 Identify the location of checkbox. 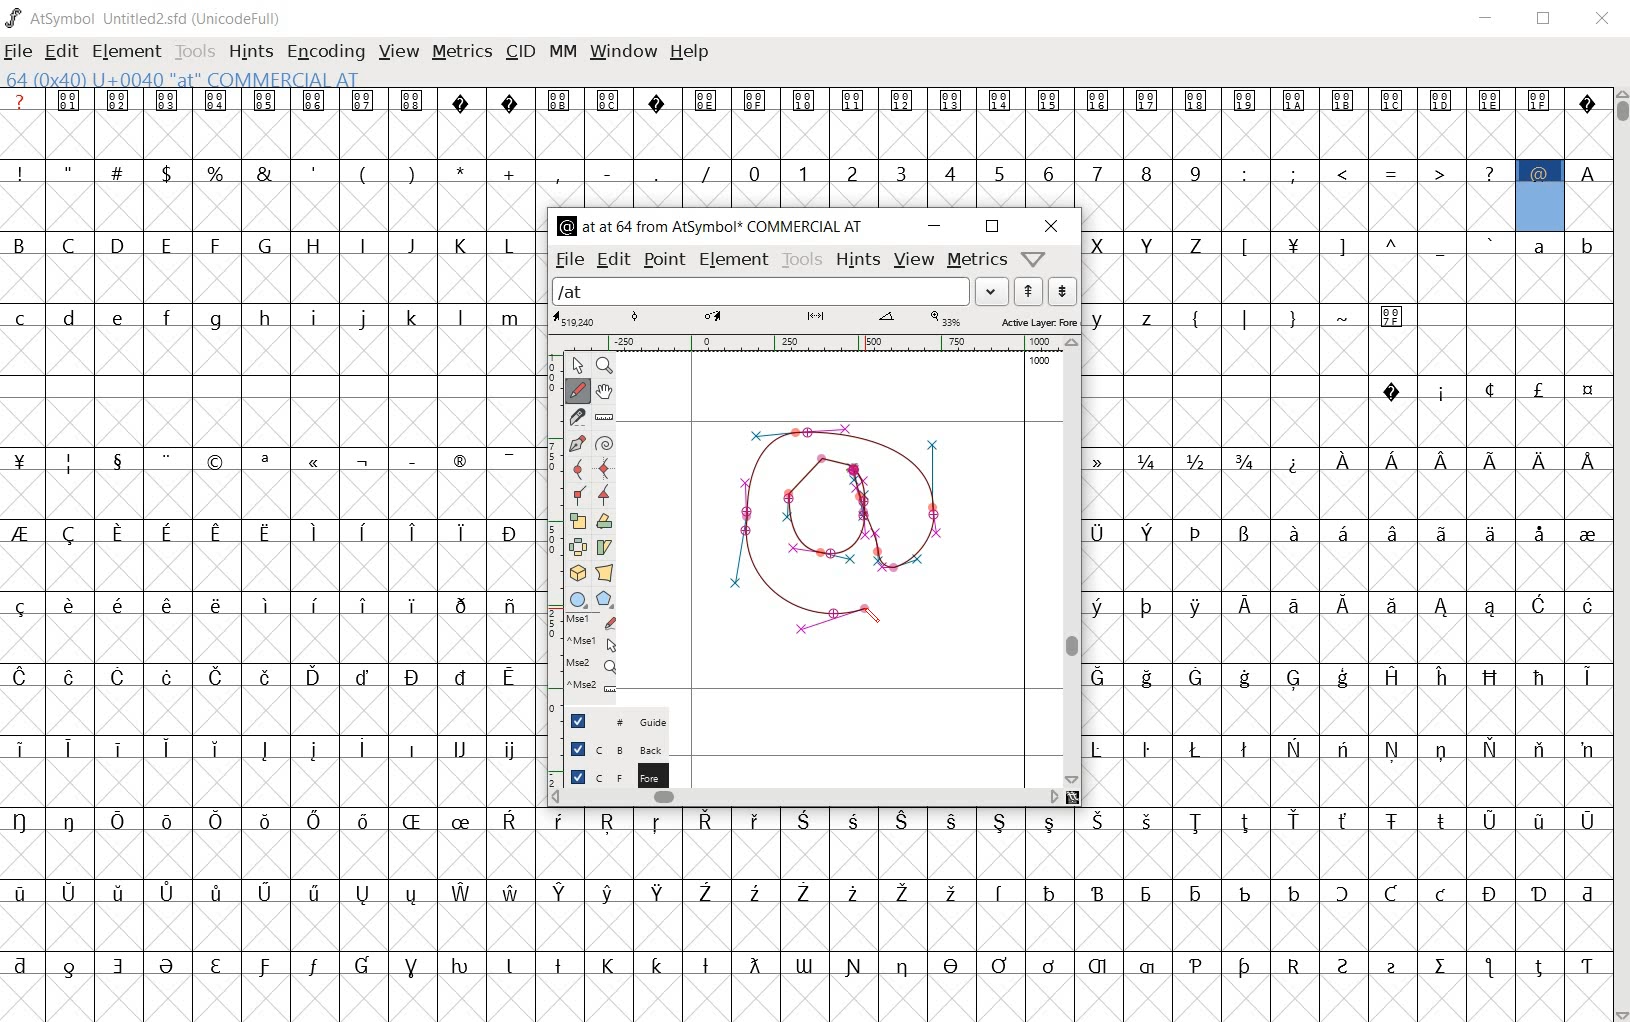
(576, 721).